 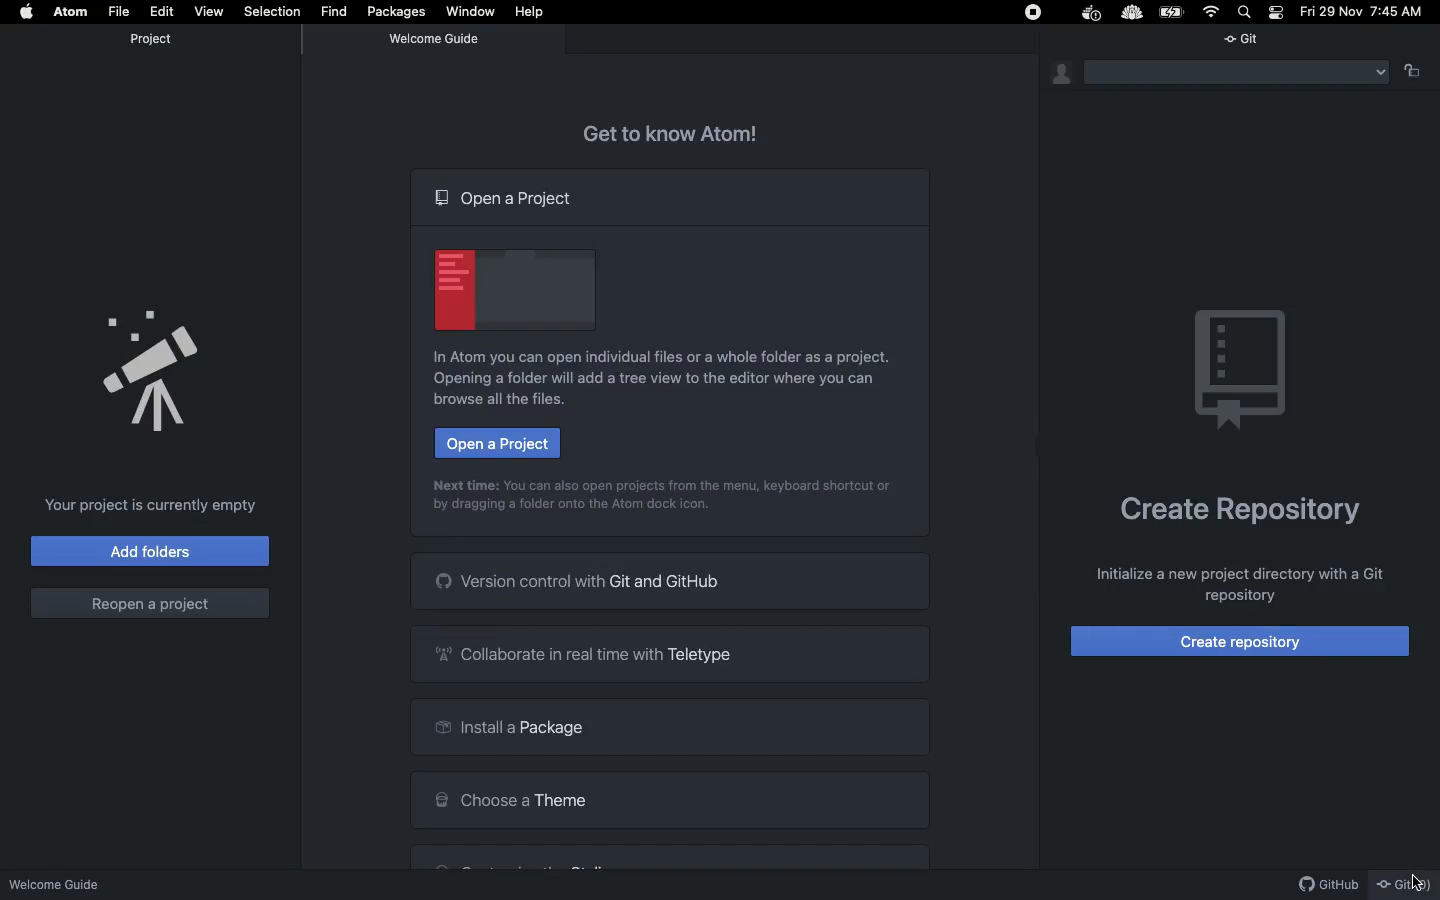 What do you see at coordinates (1405, 881) in the screenshot?
I see `Git (0)` at bounding box center [1405, 881].